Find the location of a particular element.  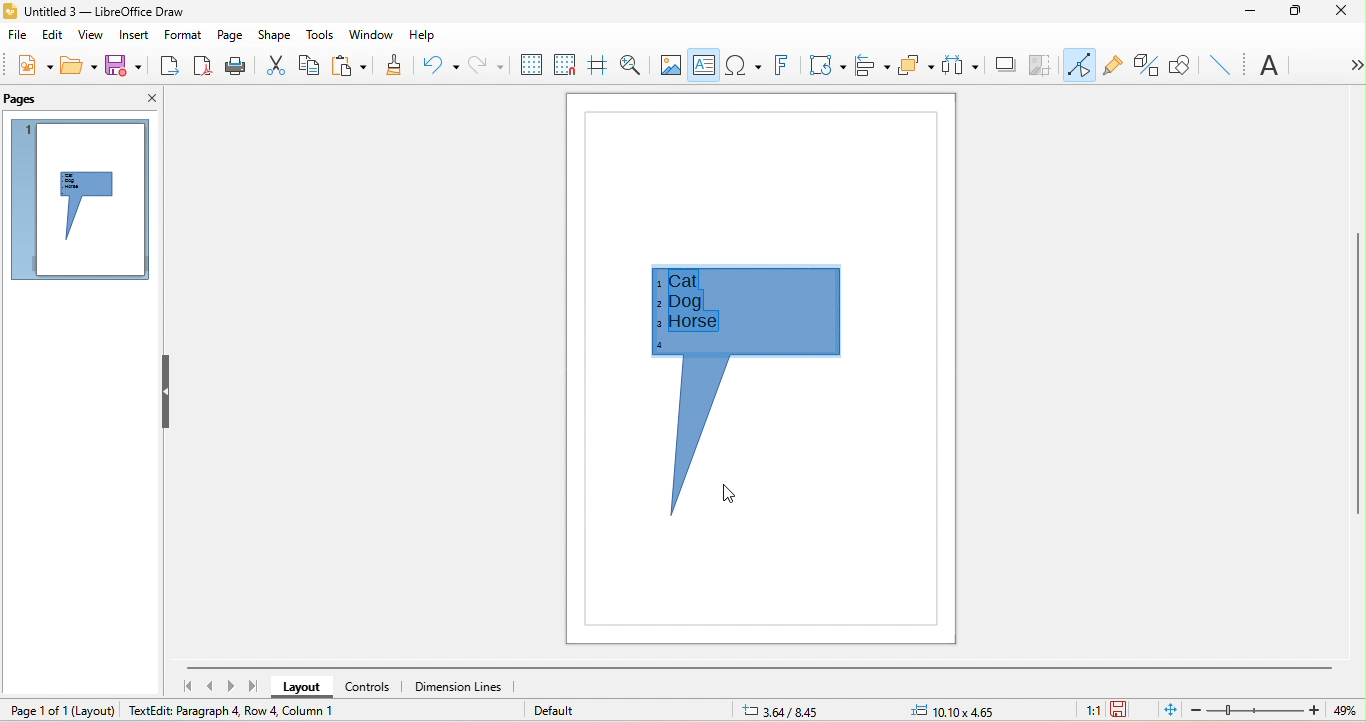

helpline while moving is located at coordinates (598, 67).